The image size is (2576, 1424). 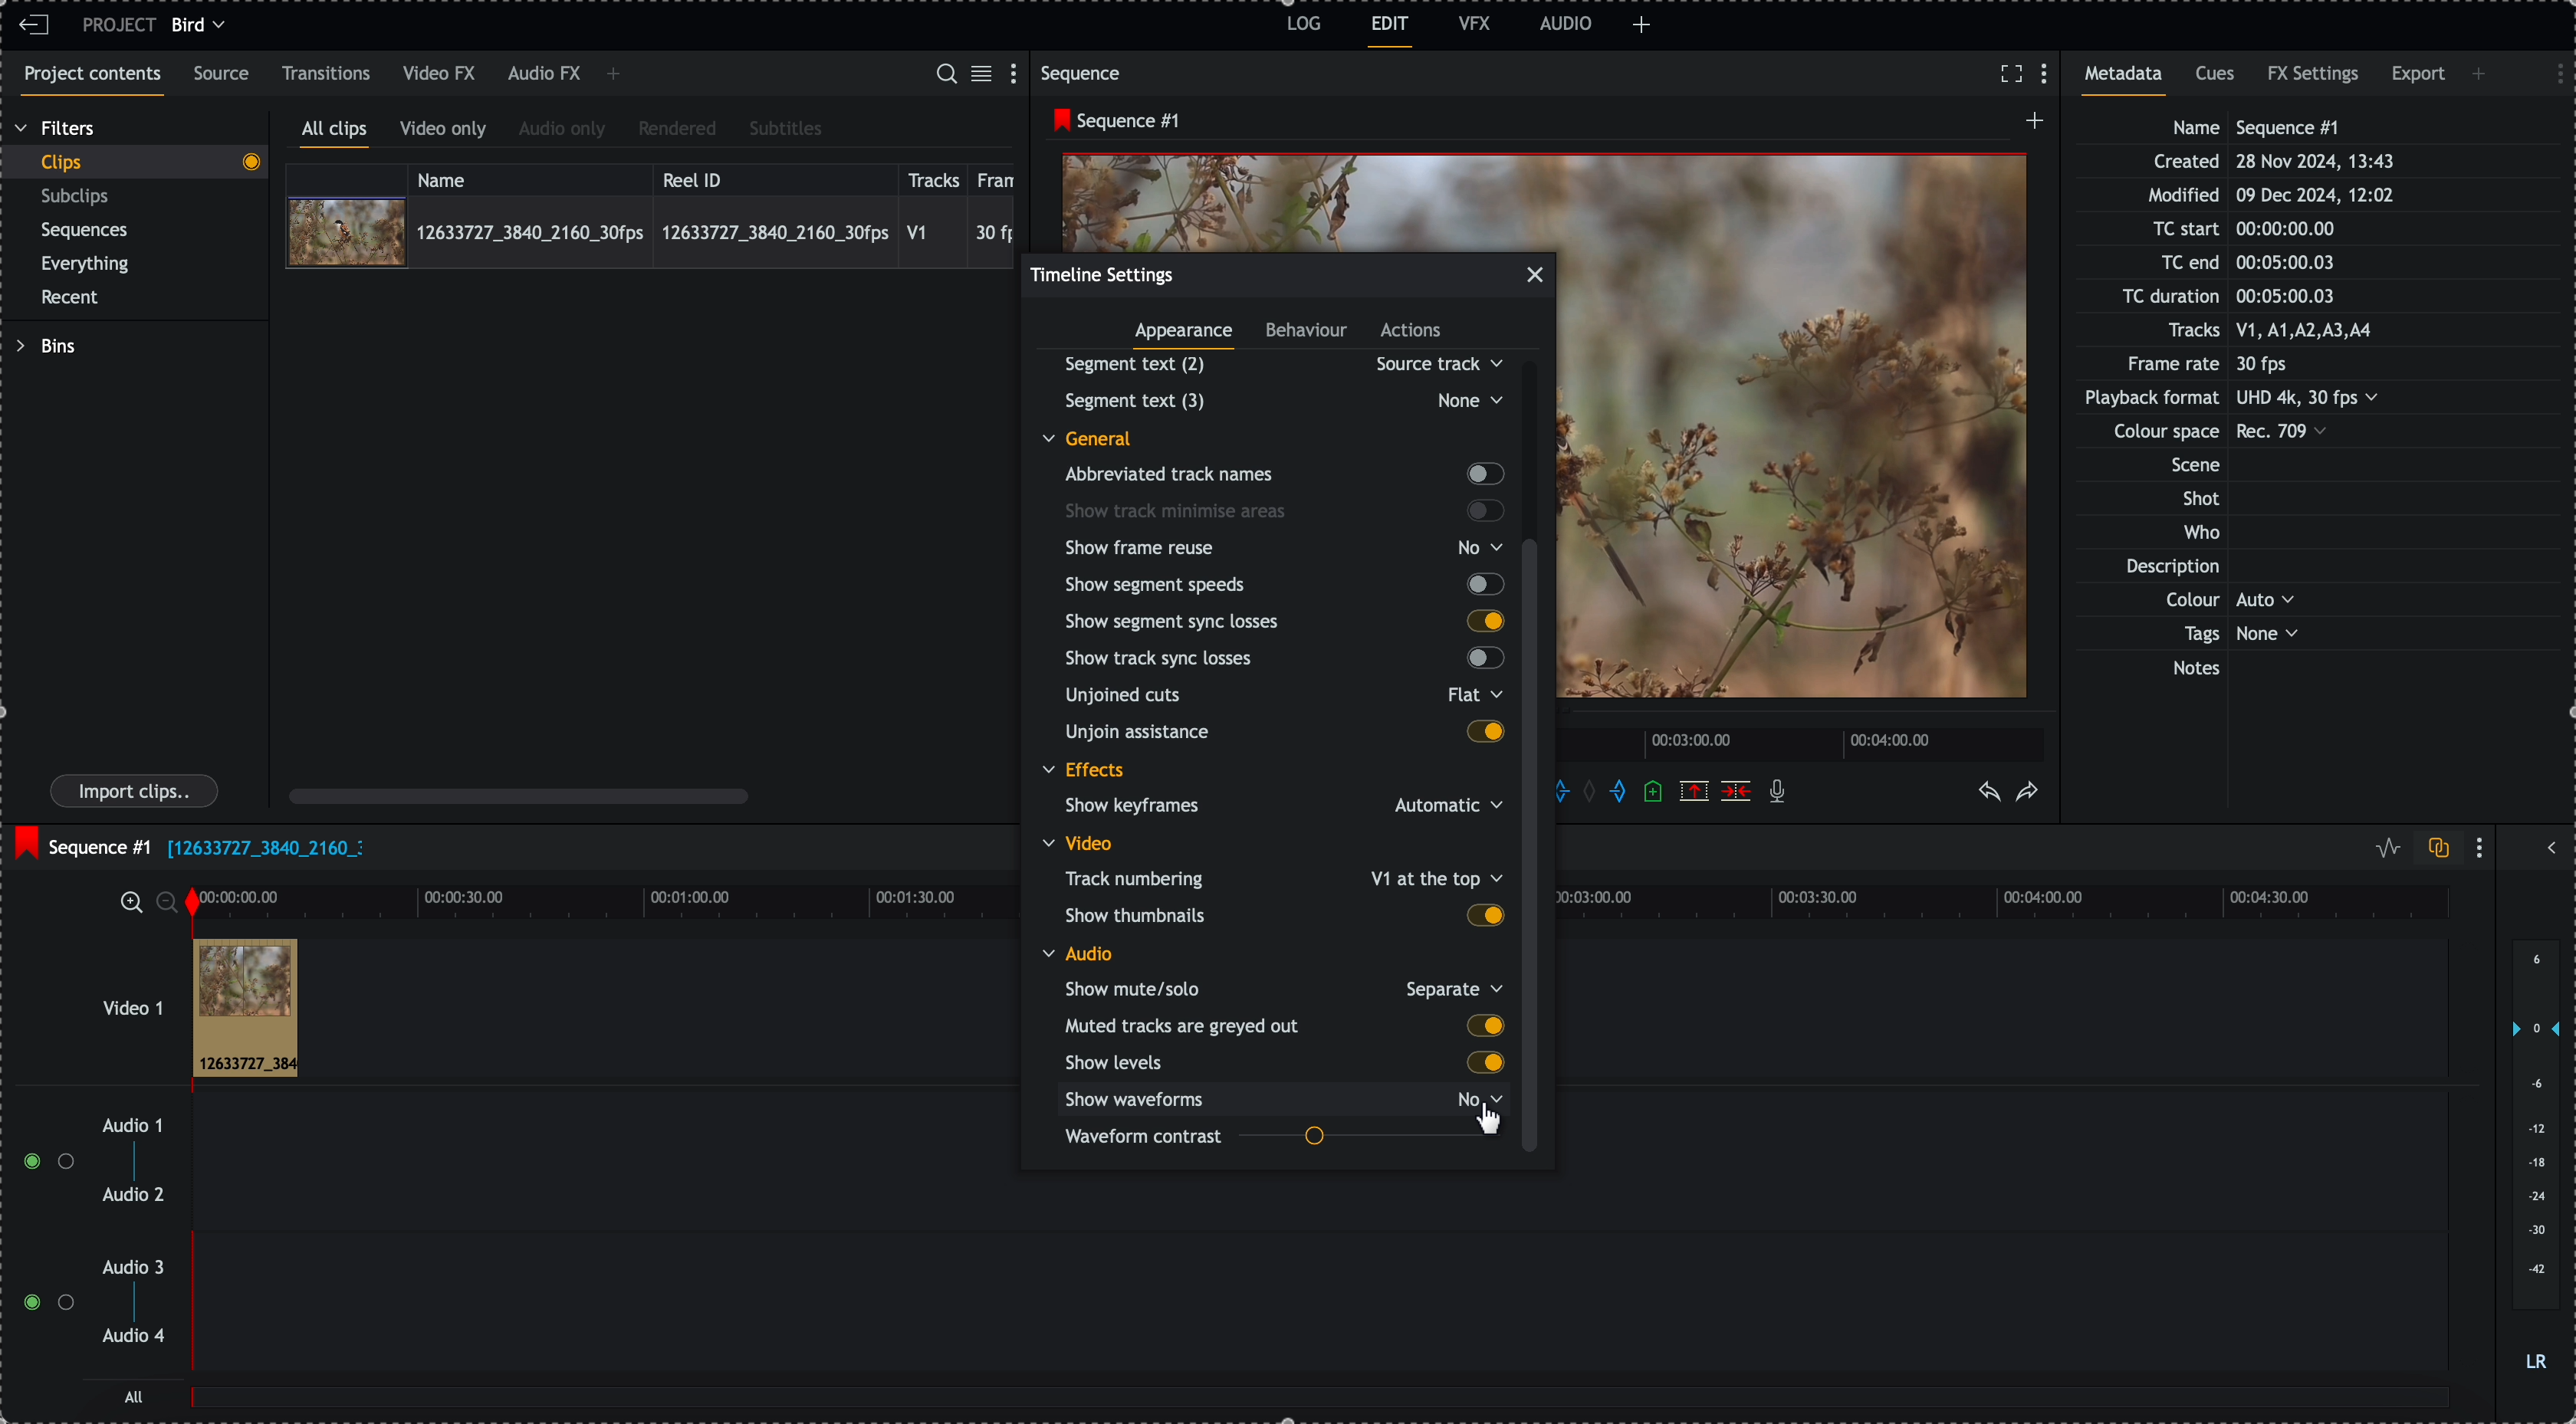 What do you see at coordinates (1694, 790) in the screenshot?
I see `remove the marked section` at bounding box center [1694, 790].